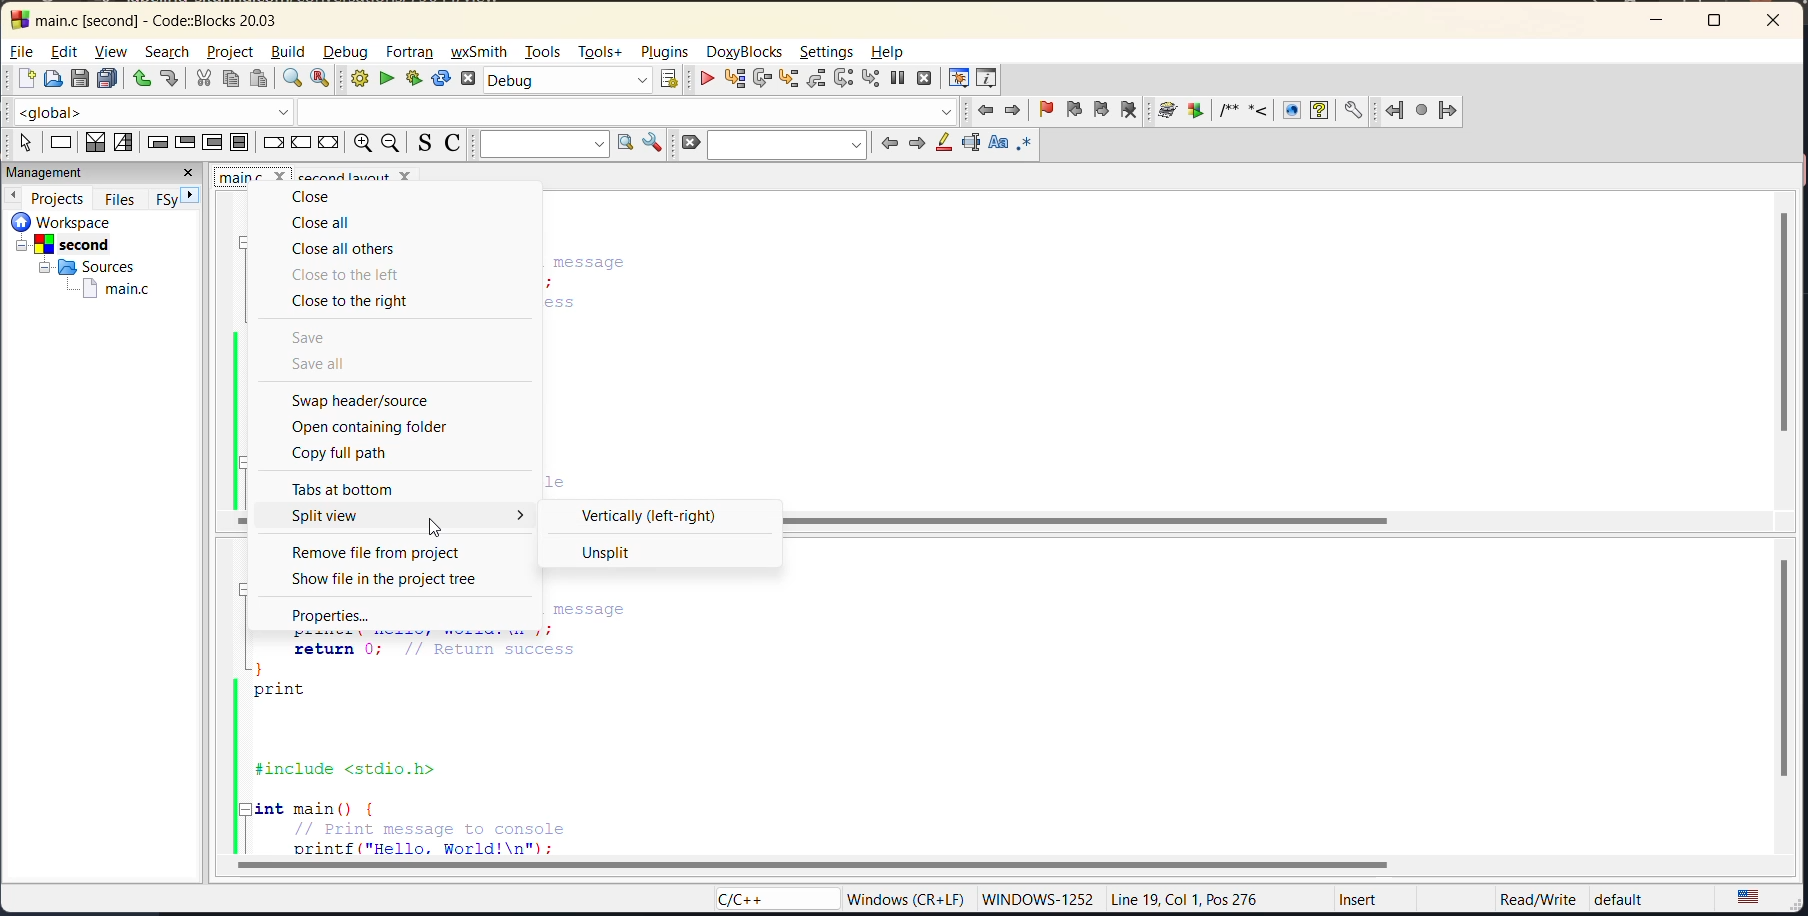 Image resolution: width=1808 pixels, height=916 pixels. Describe the element at coordinates (423, 144) in the screenshot. I see `toggle source` at that location.